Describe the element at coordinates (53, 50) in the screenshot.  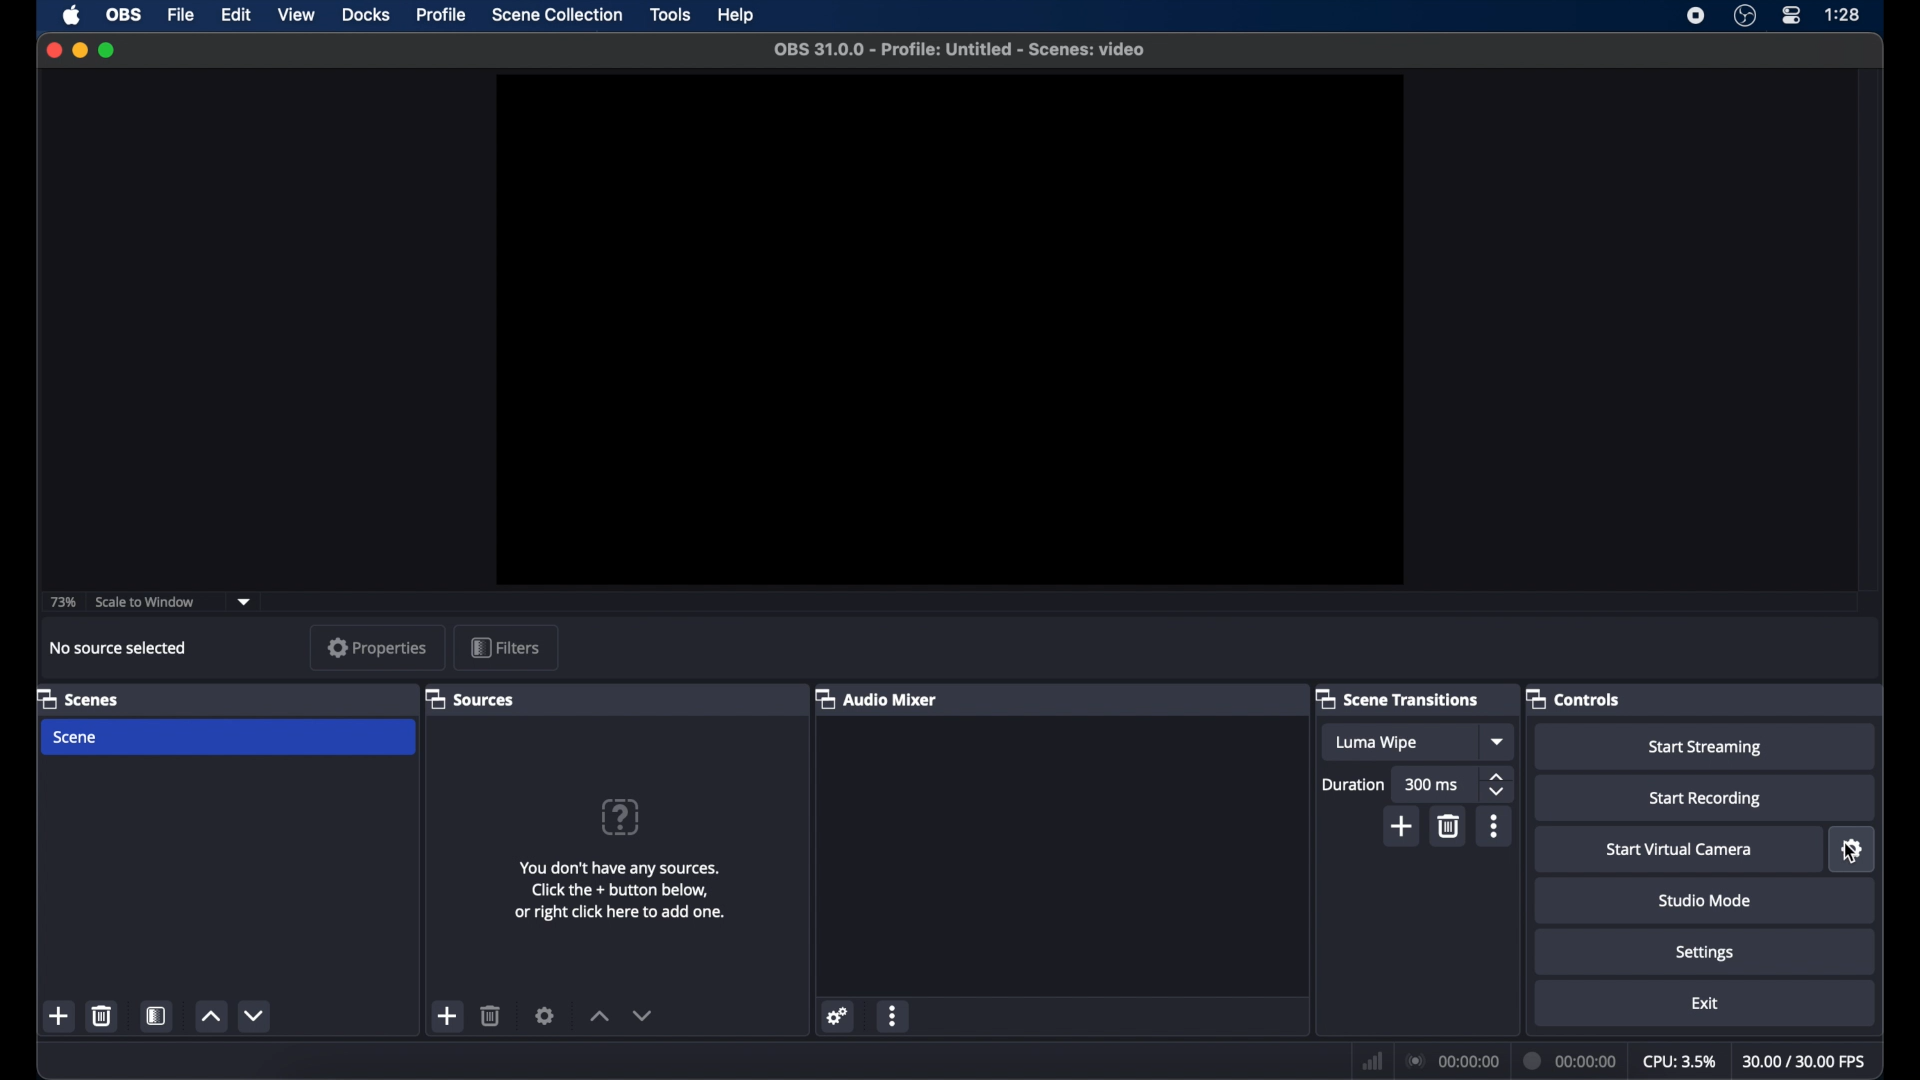
I see `close` at that location.